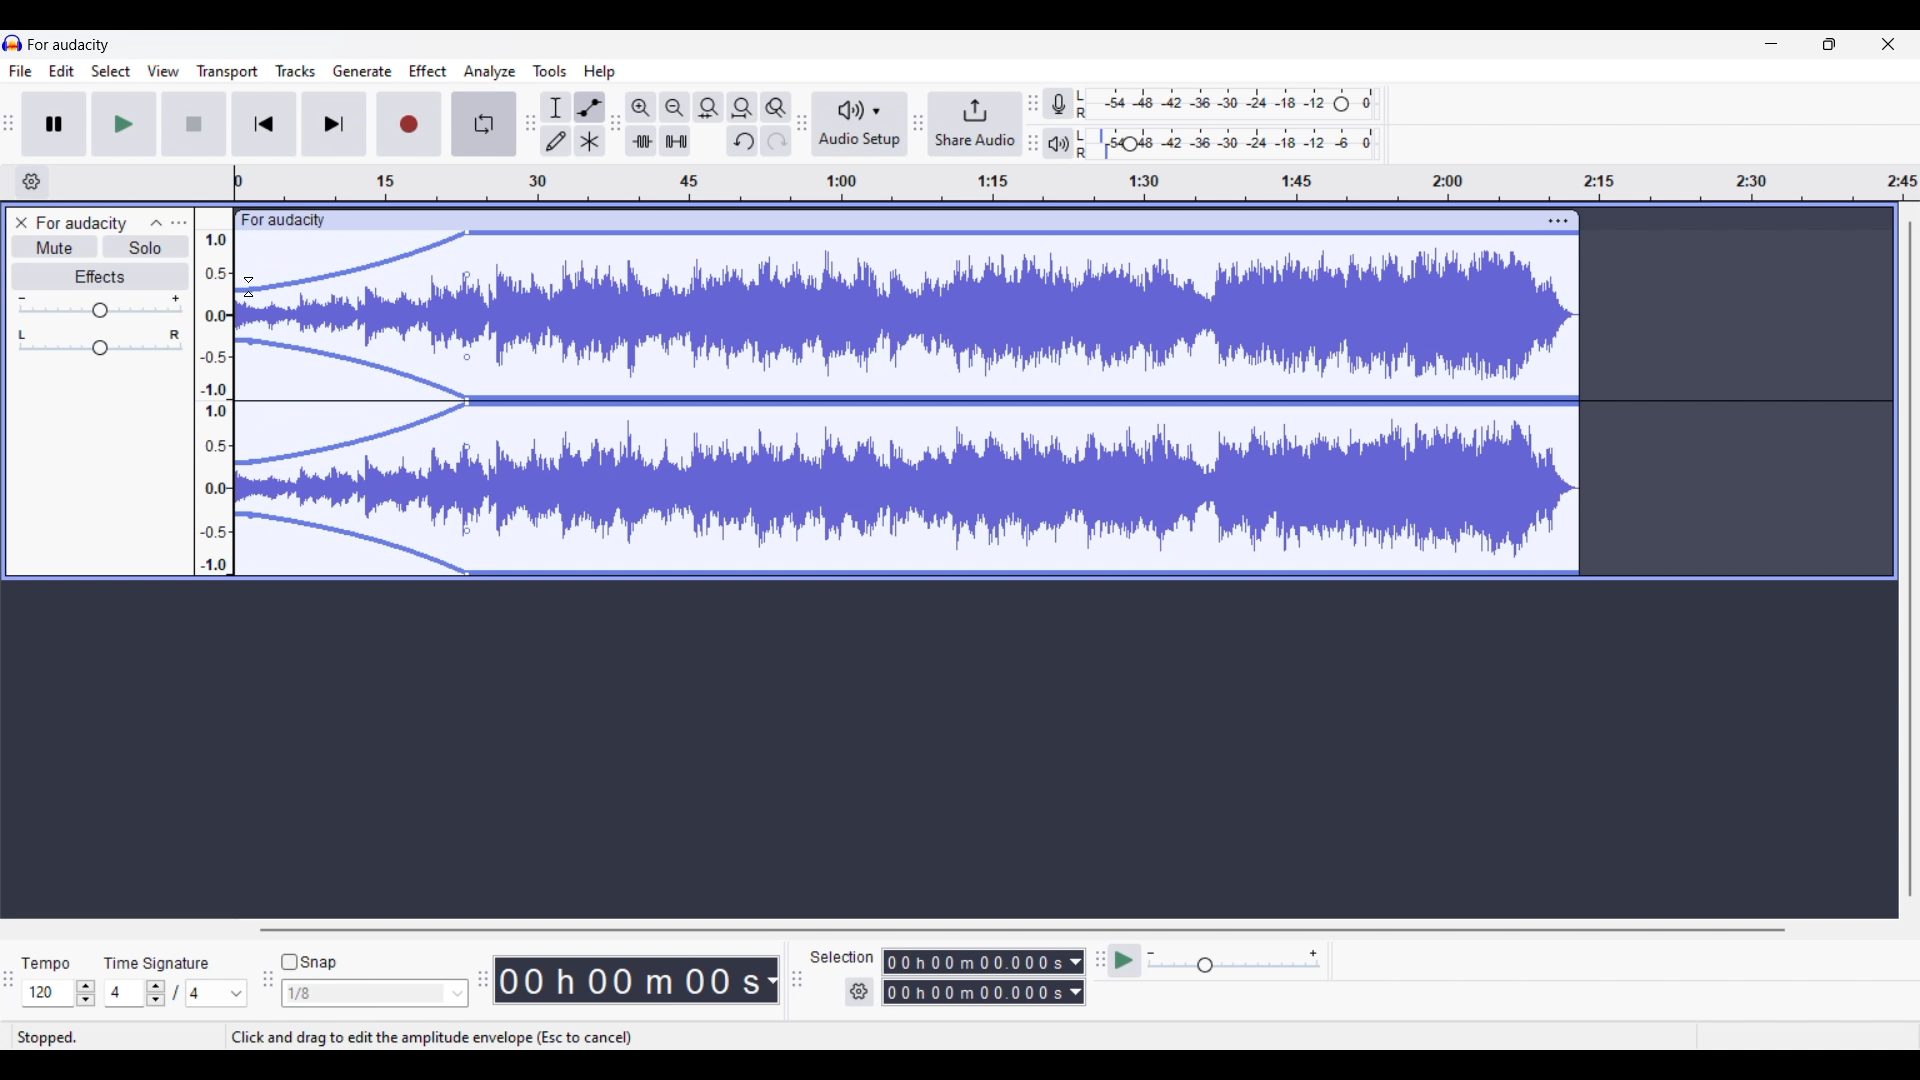  Describe the element at coordinates (284, 221) in the screenshot. I see `for audacity` at that location.